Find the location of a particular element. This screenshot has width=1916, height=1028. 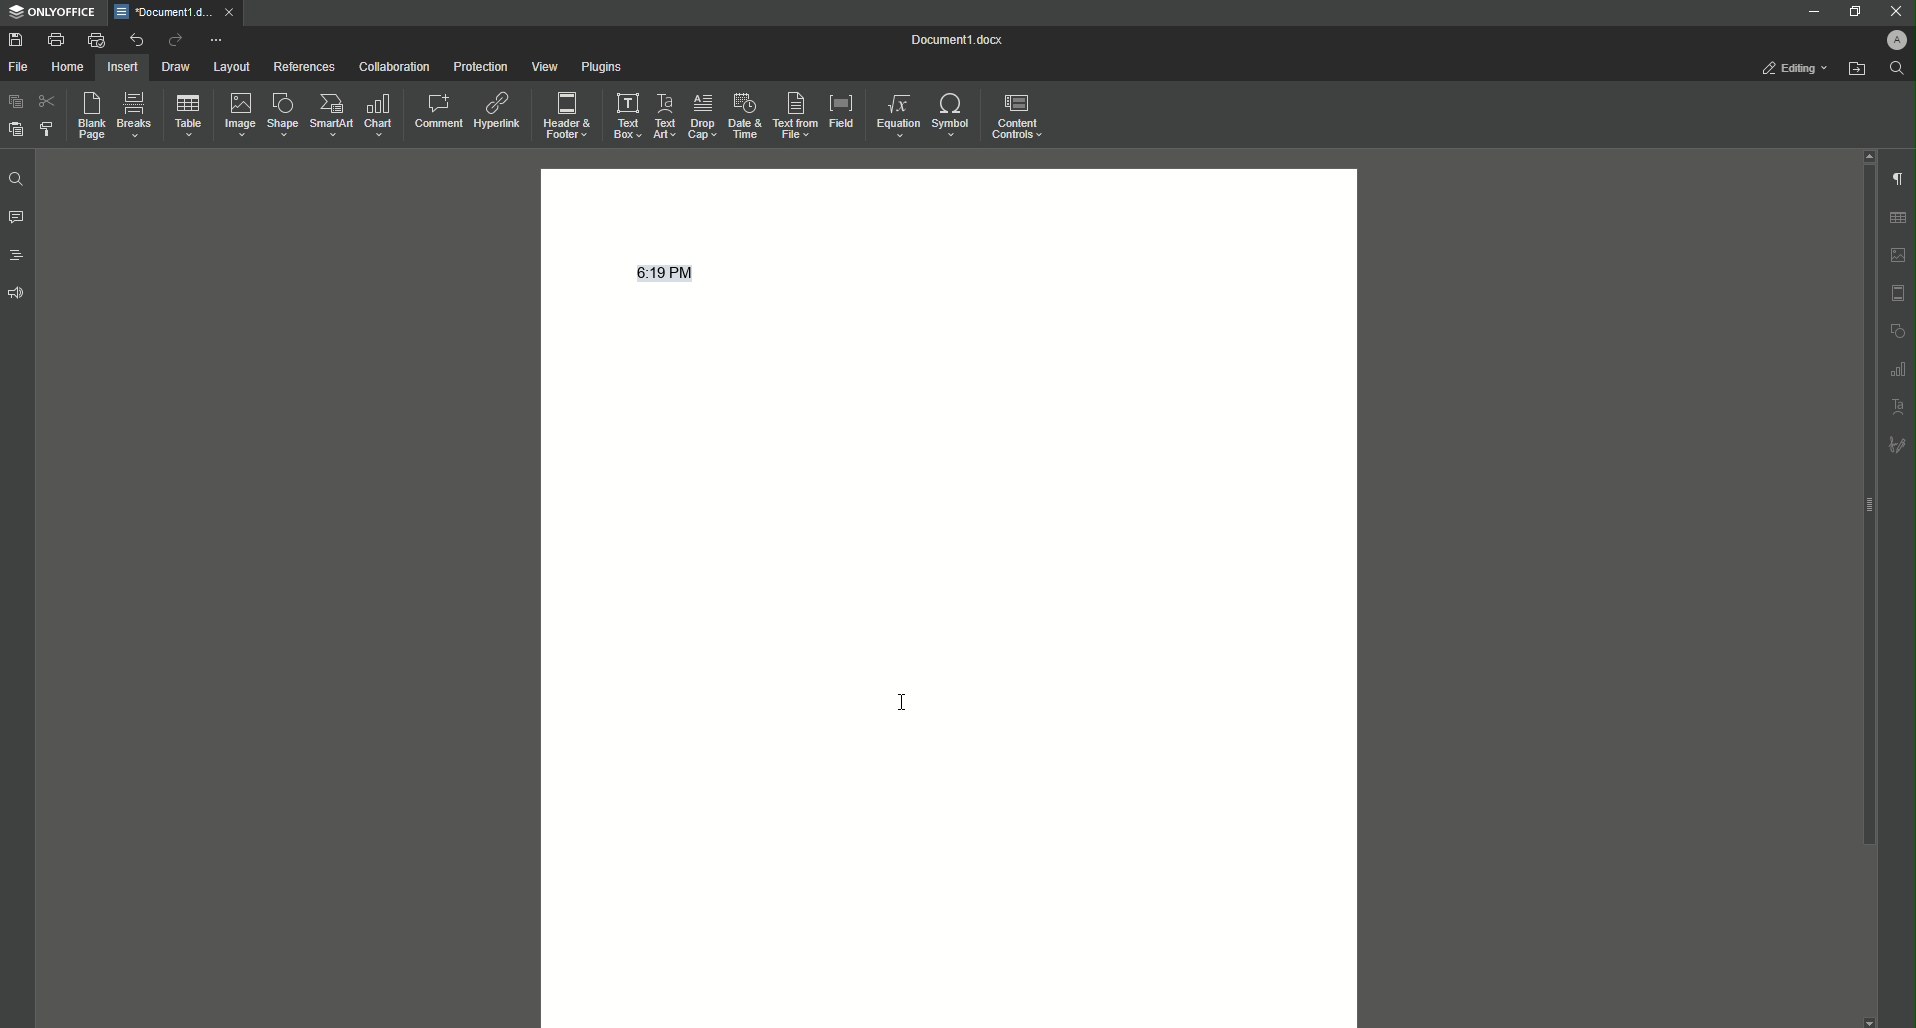

Find is located at coordinates (15, 179).